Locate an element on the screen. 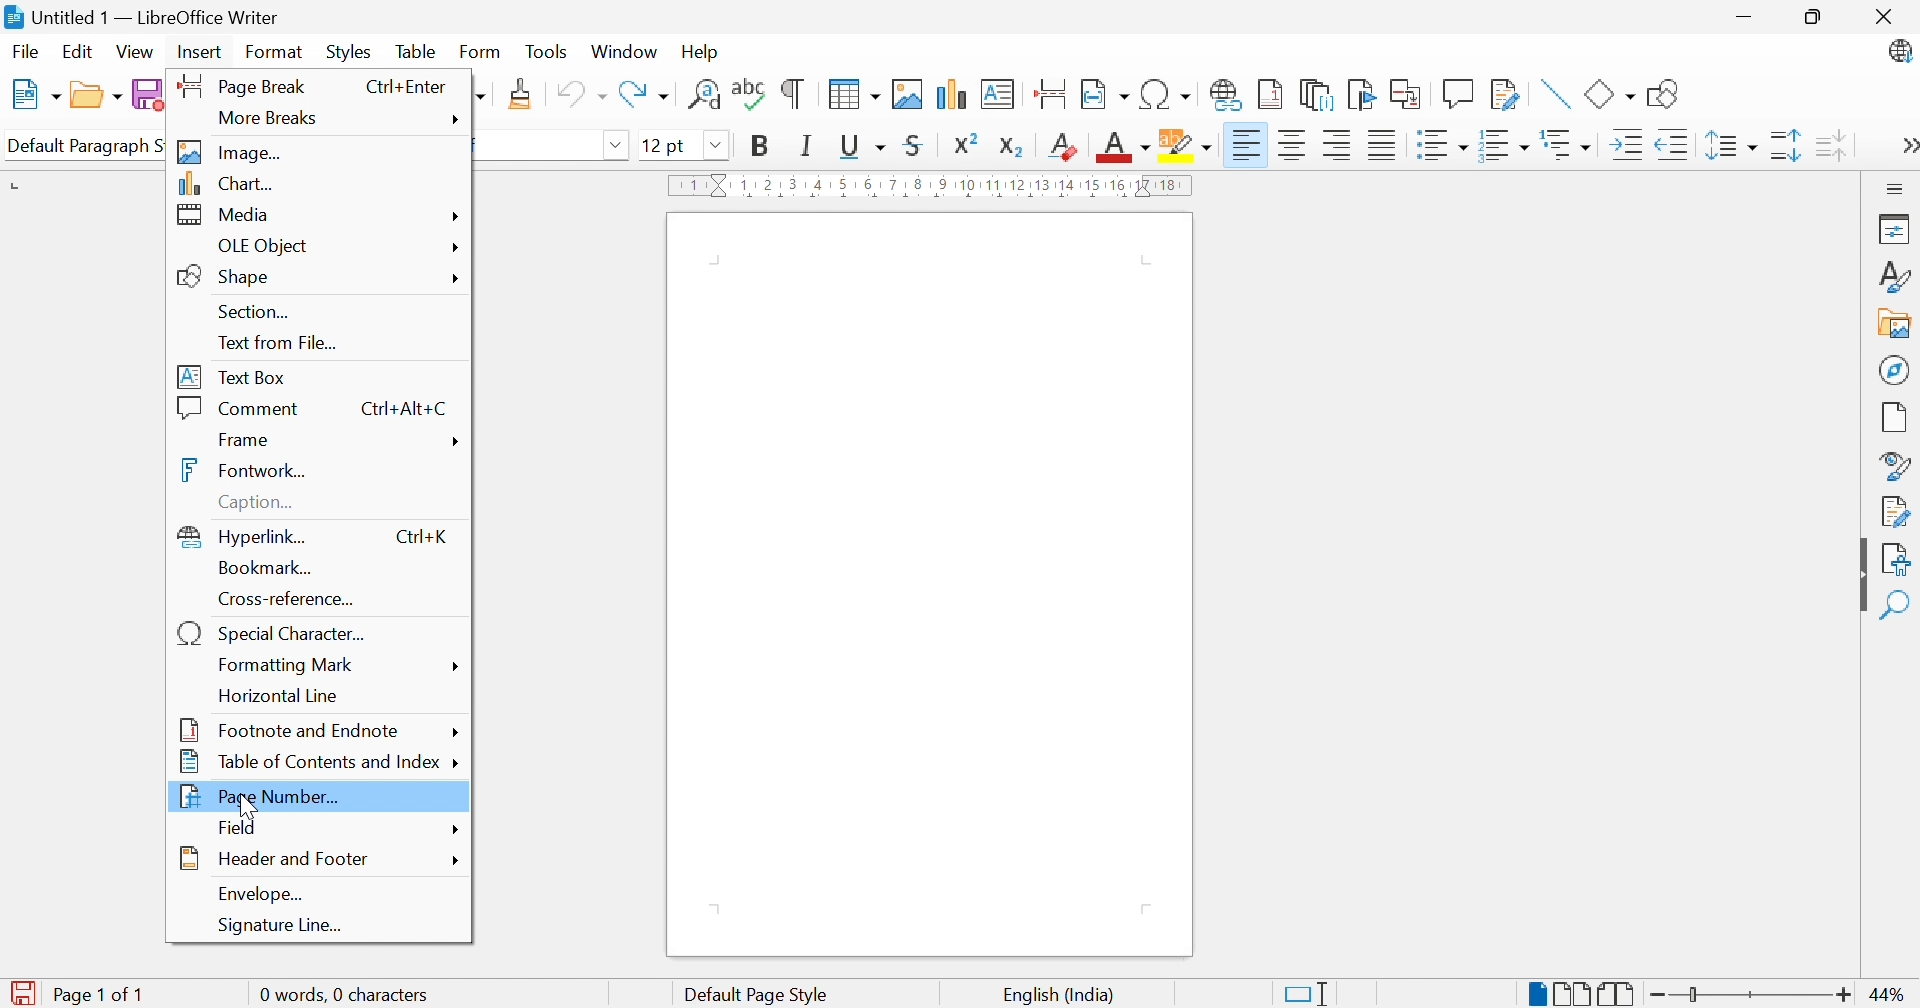  Find and replace is located at coordinates (701, 97).